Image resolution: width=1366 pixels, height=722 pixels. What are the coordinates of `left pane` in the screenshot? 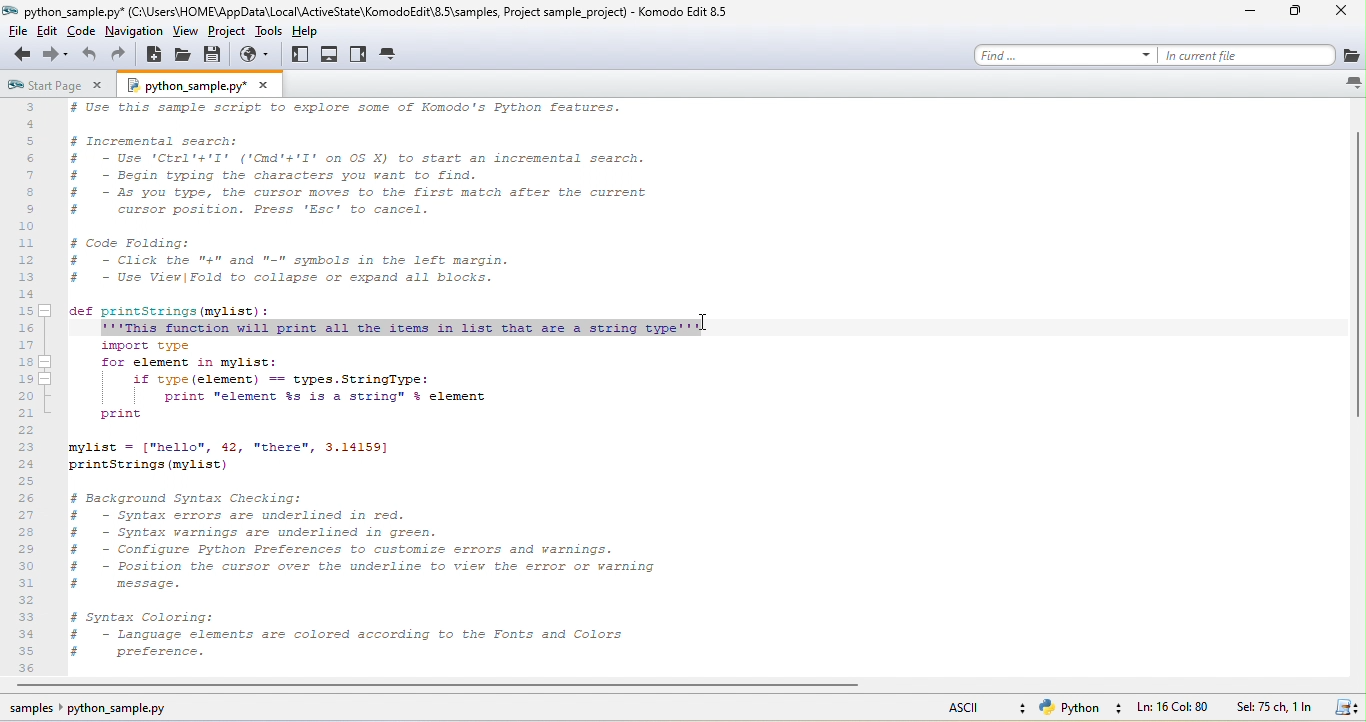 It's located at (299, 60).